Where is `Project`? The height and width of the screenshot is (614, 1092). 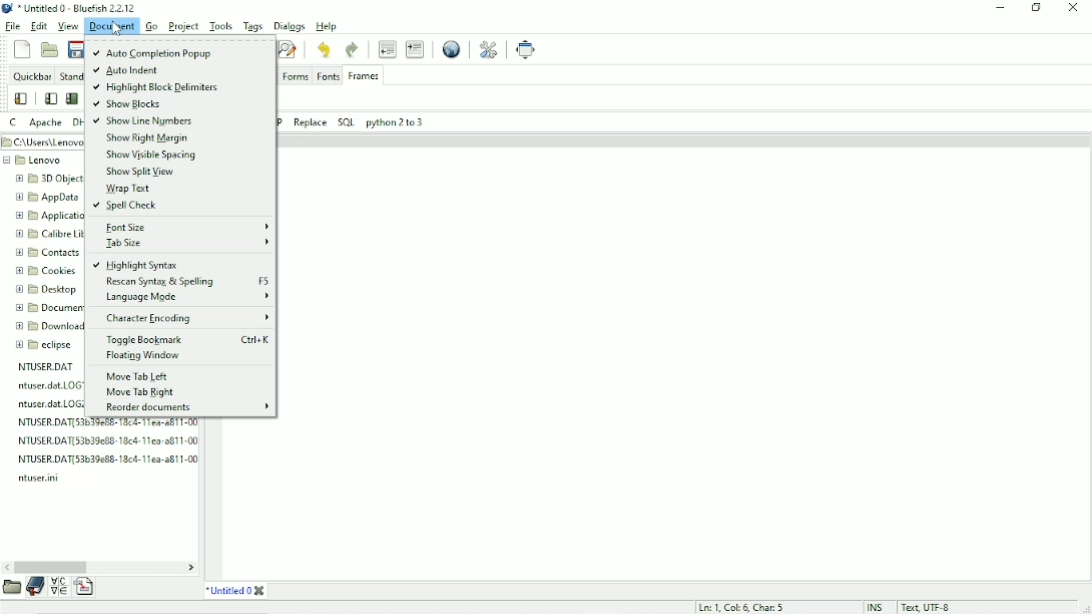 Project is located at coordinates (182, 26).